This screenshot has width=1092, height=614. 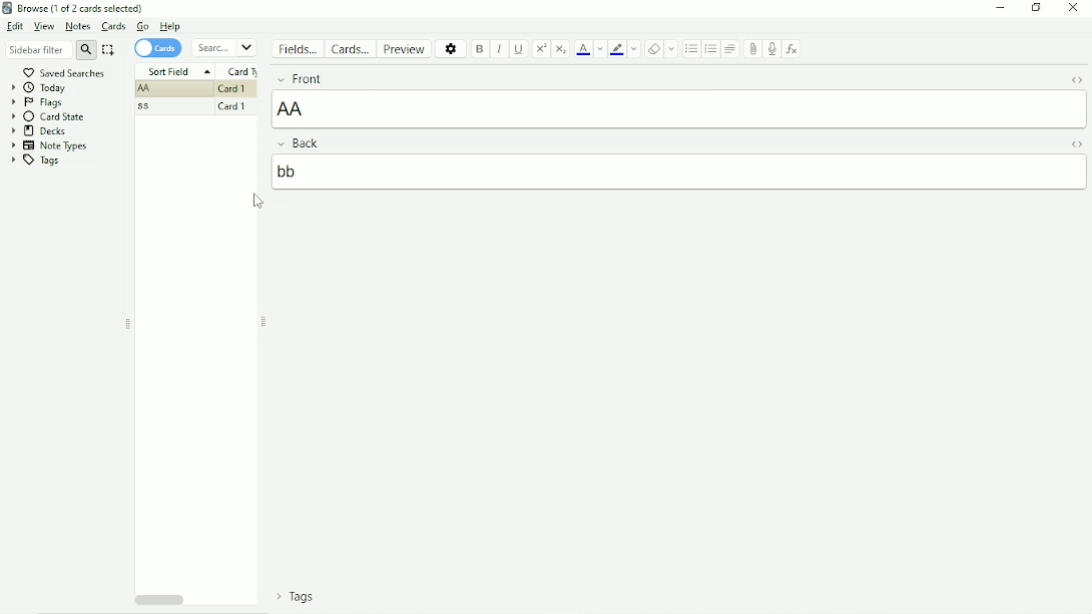 I want to click on Card State, so click(x=49, y=117).